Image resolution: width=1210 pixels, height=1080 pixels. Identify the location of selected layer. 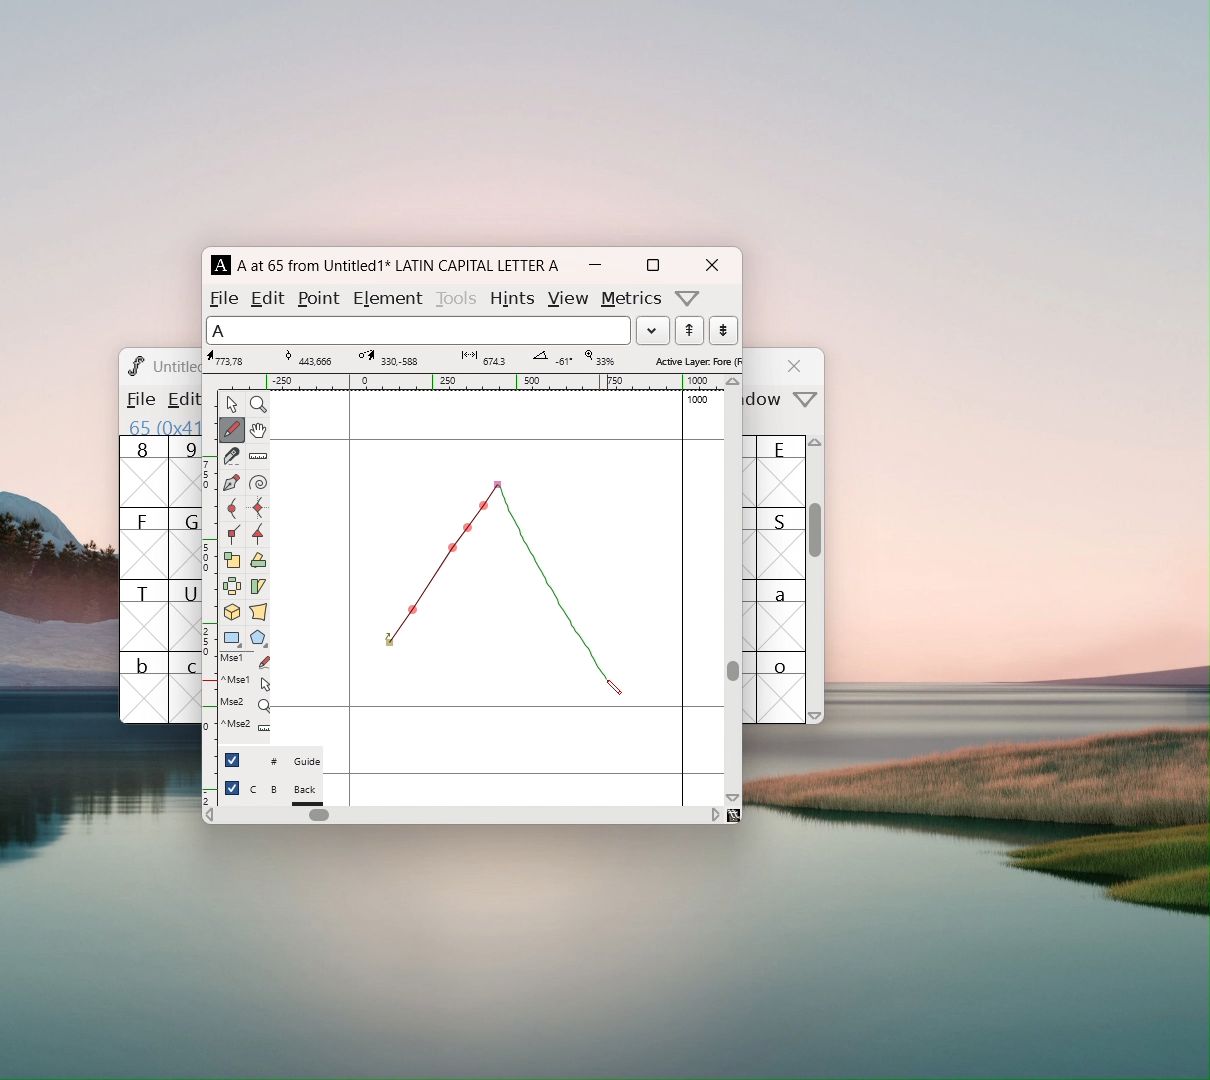
(695, 360).